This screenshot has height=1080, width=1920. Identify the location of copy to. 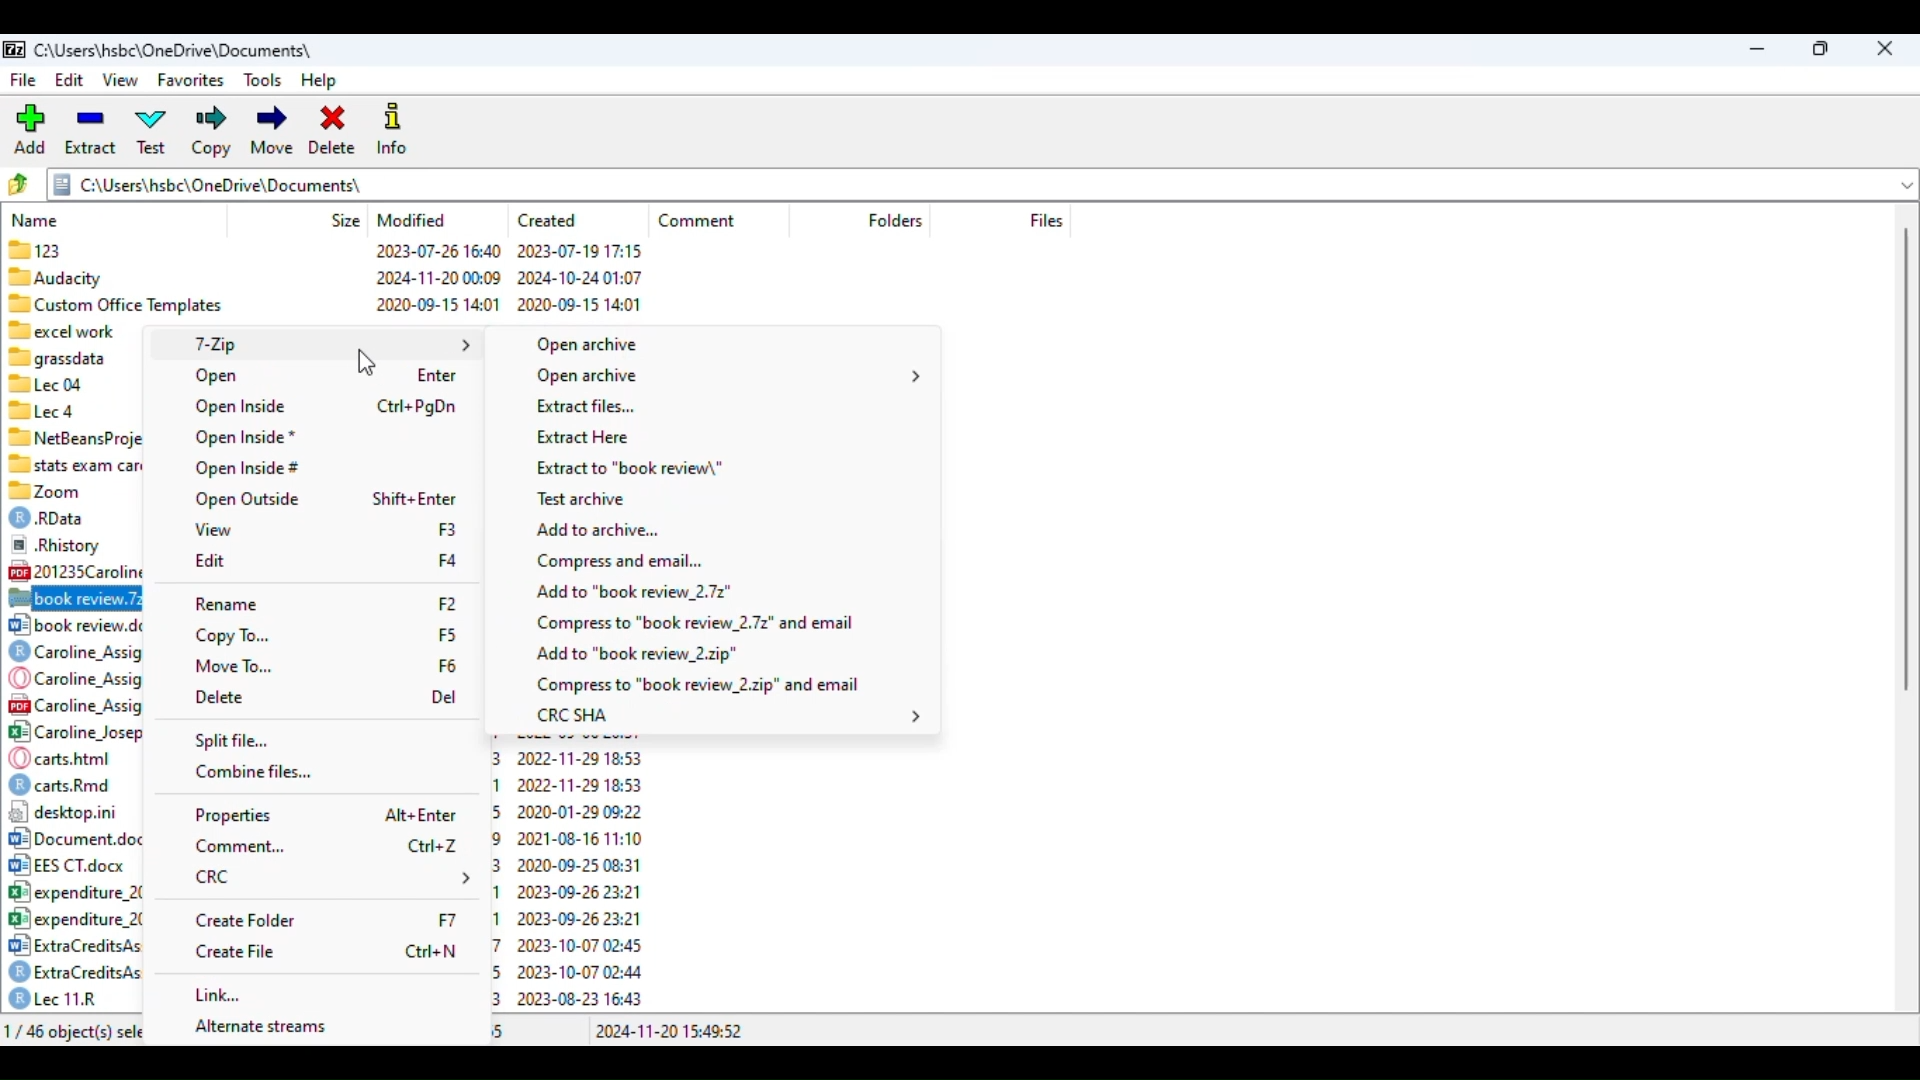
(233, 635).